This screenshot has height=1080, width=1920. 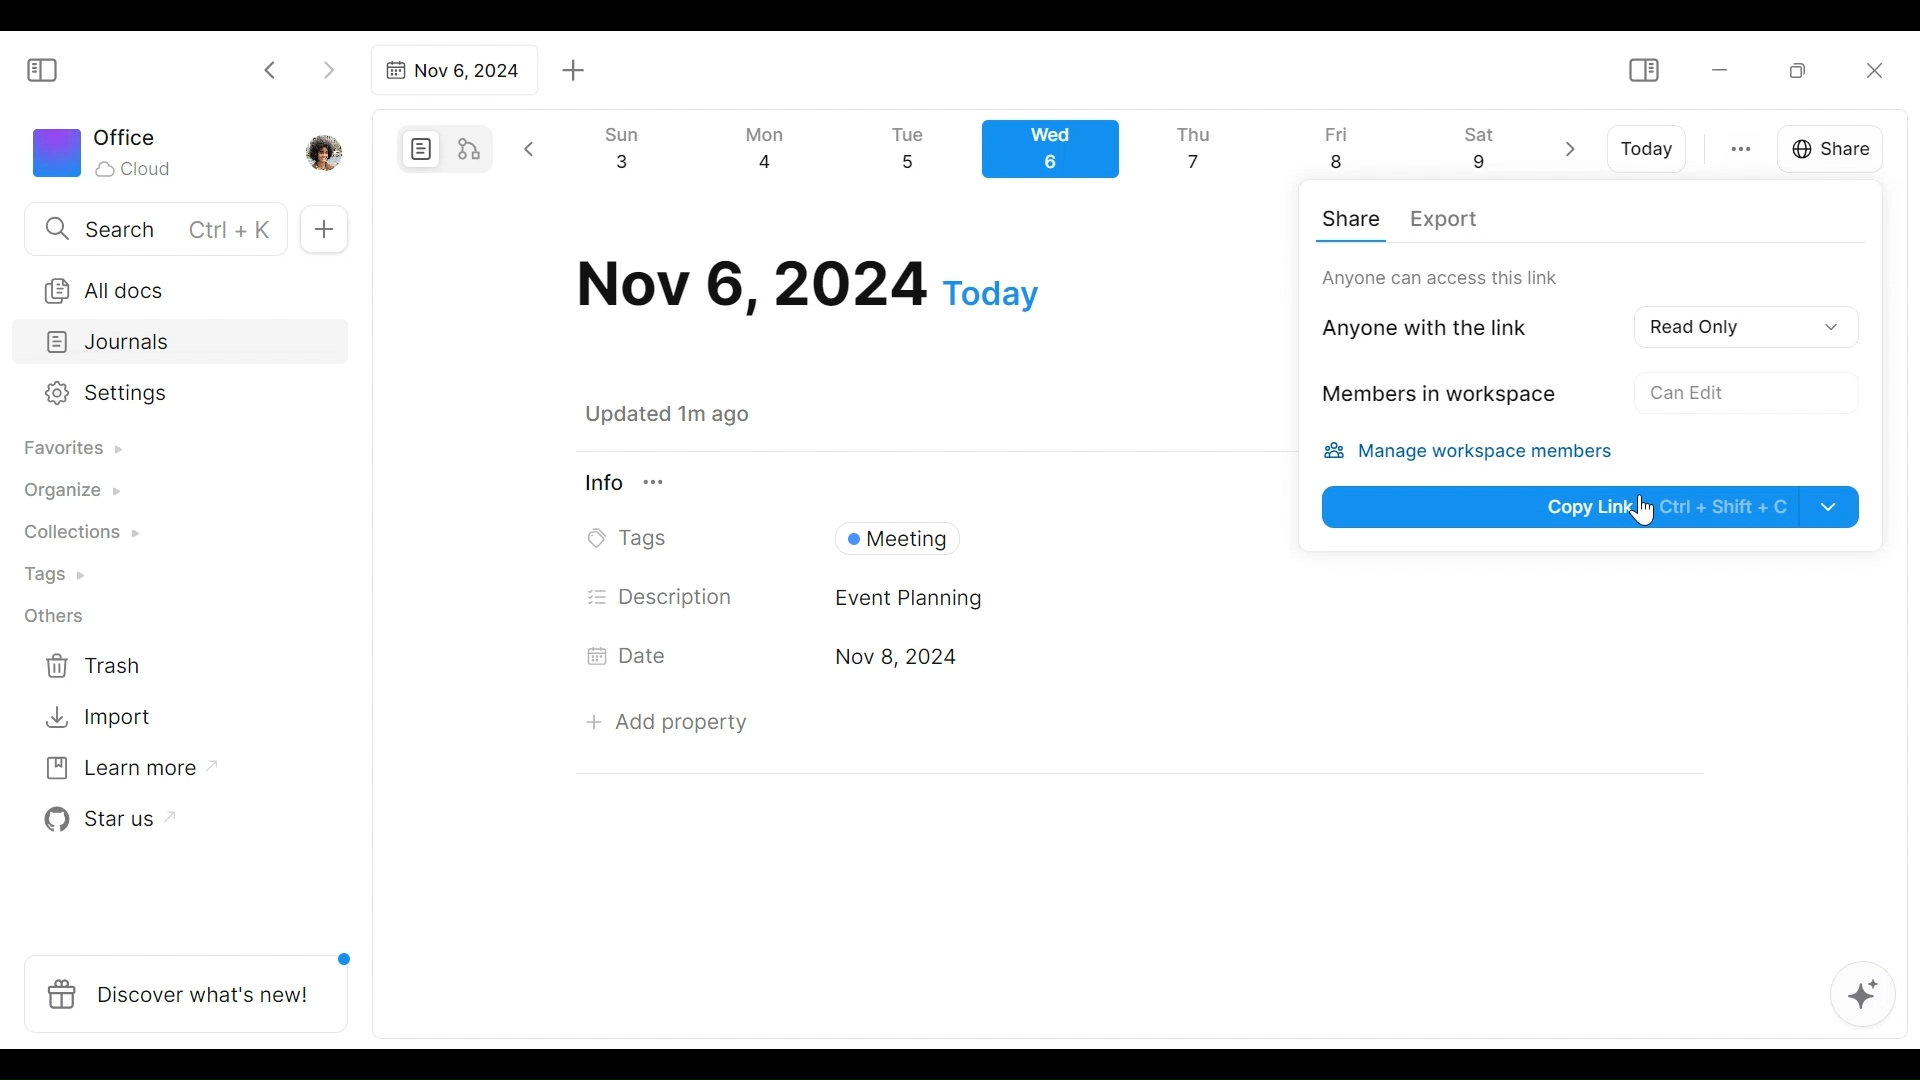 I want to click on Desciption Field, so click(x=1264, y=598).